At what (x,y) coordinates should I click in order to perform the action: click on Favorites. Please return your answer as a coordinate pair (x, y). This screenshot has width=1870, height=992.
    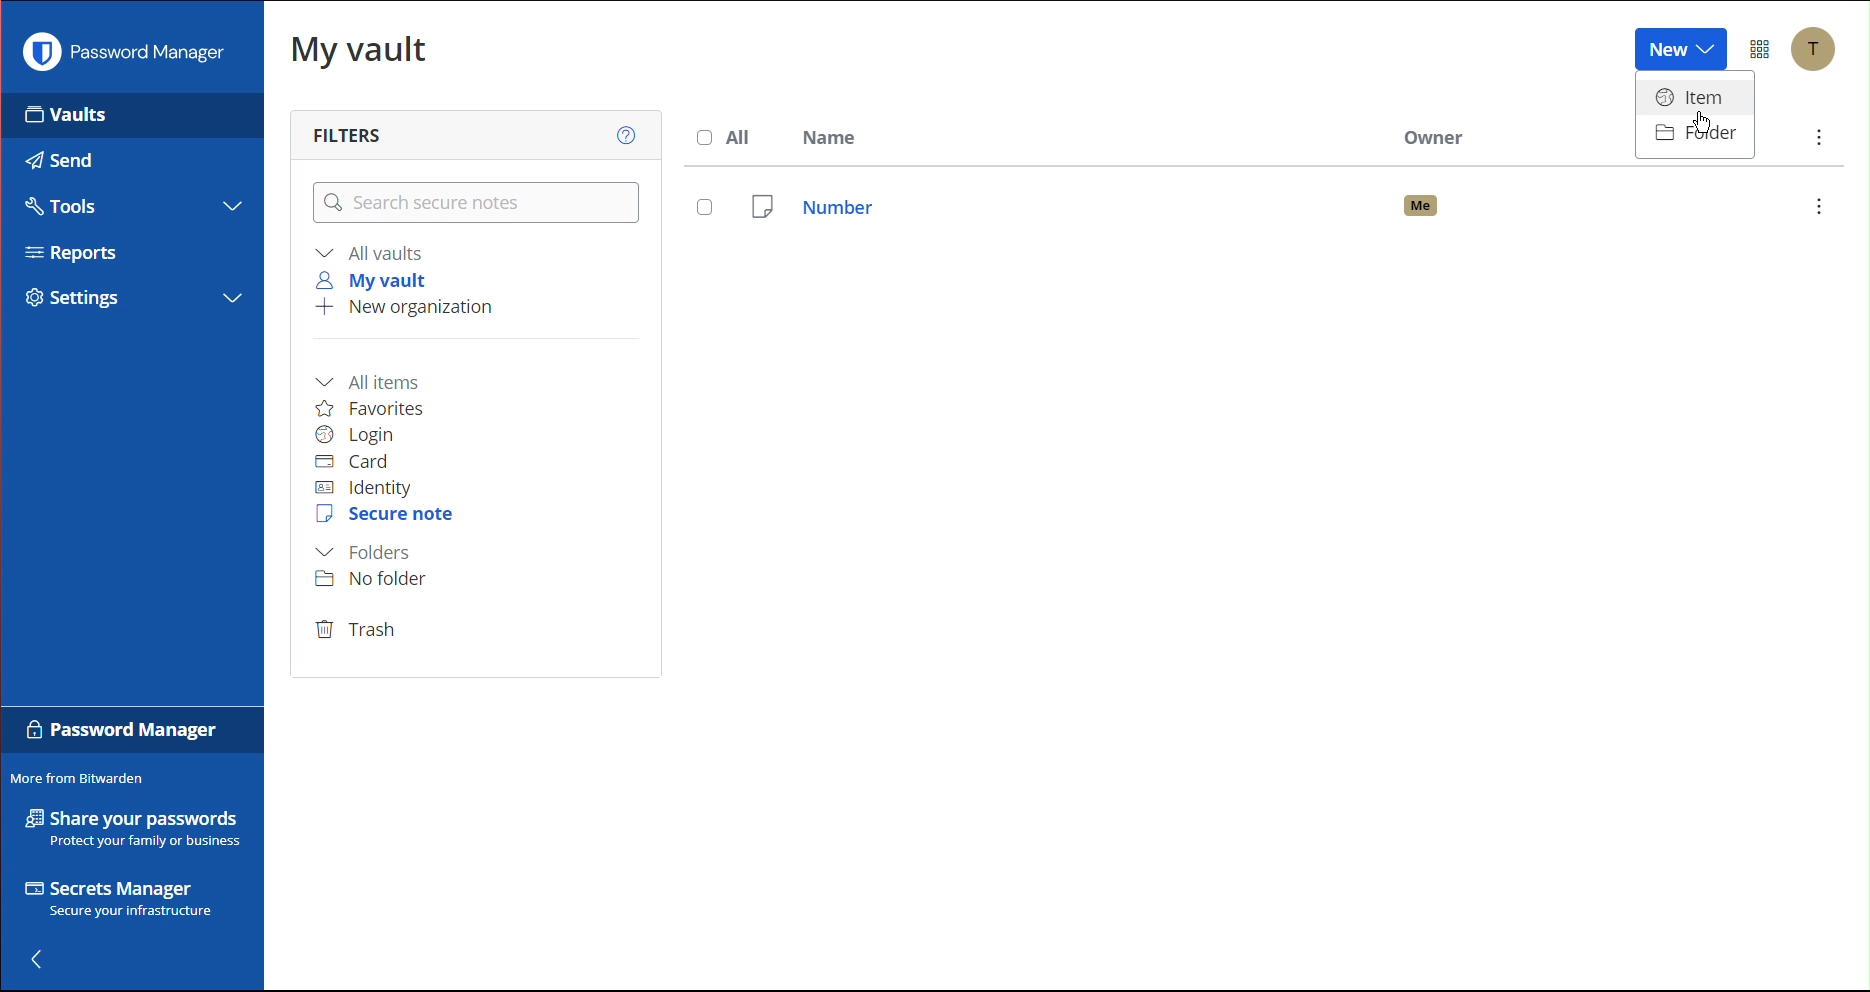
    Looking at the image, I should click on (371, 408).